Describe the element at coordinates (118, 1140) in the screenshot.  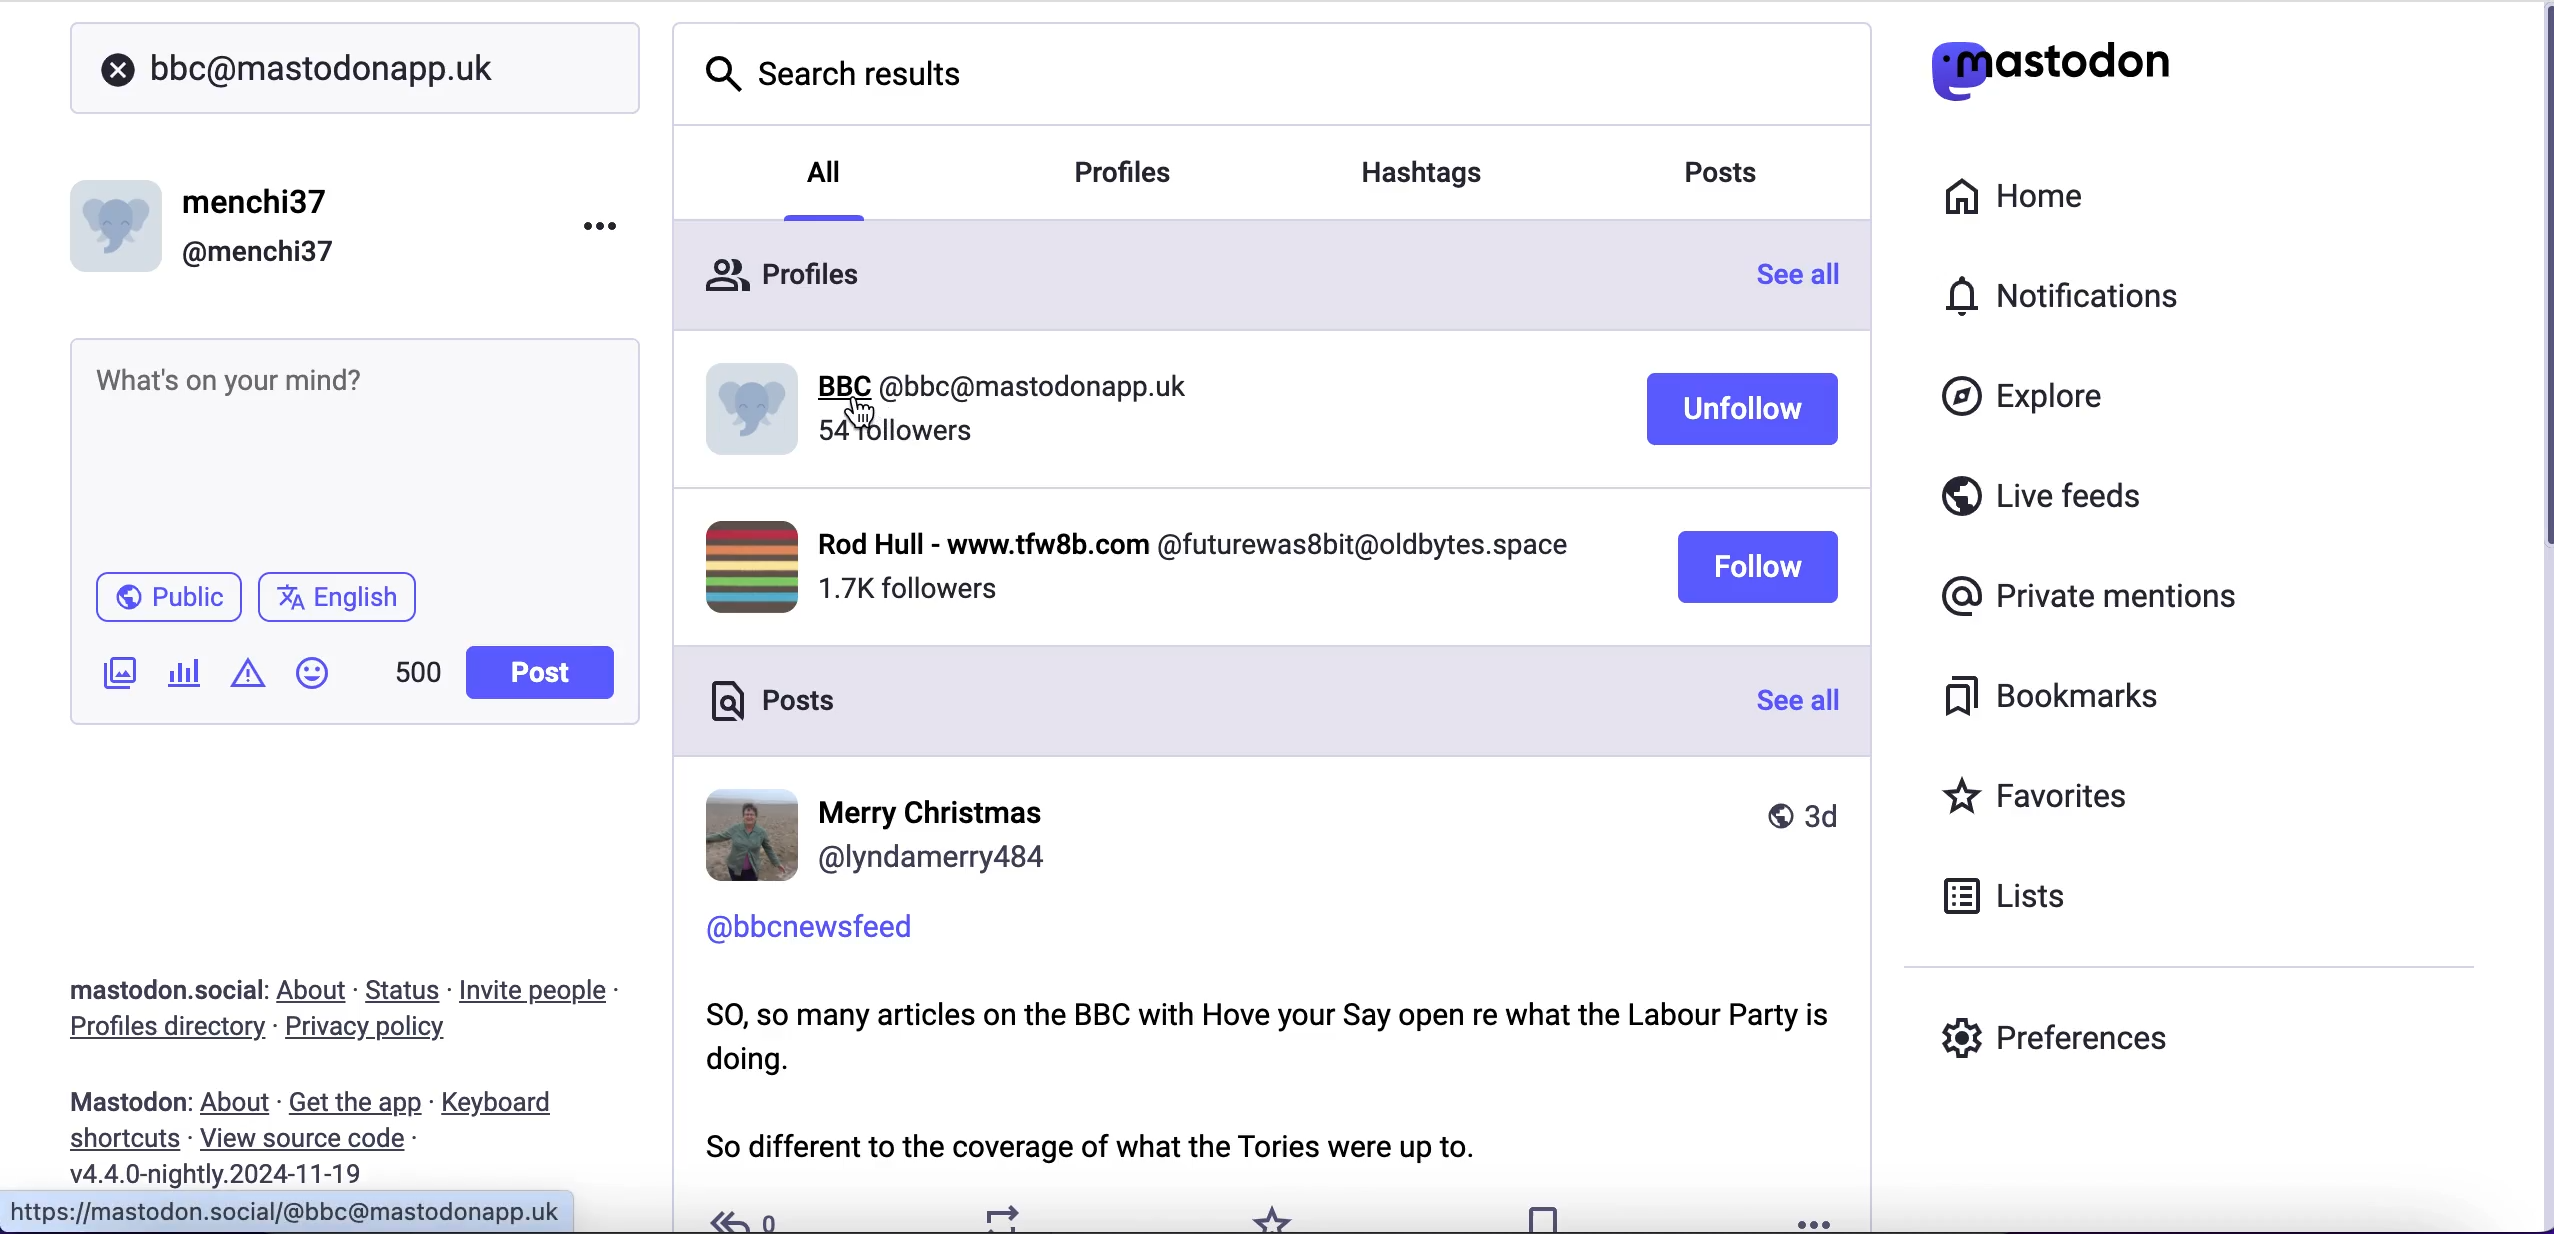
I see `shortcuts` at that location.